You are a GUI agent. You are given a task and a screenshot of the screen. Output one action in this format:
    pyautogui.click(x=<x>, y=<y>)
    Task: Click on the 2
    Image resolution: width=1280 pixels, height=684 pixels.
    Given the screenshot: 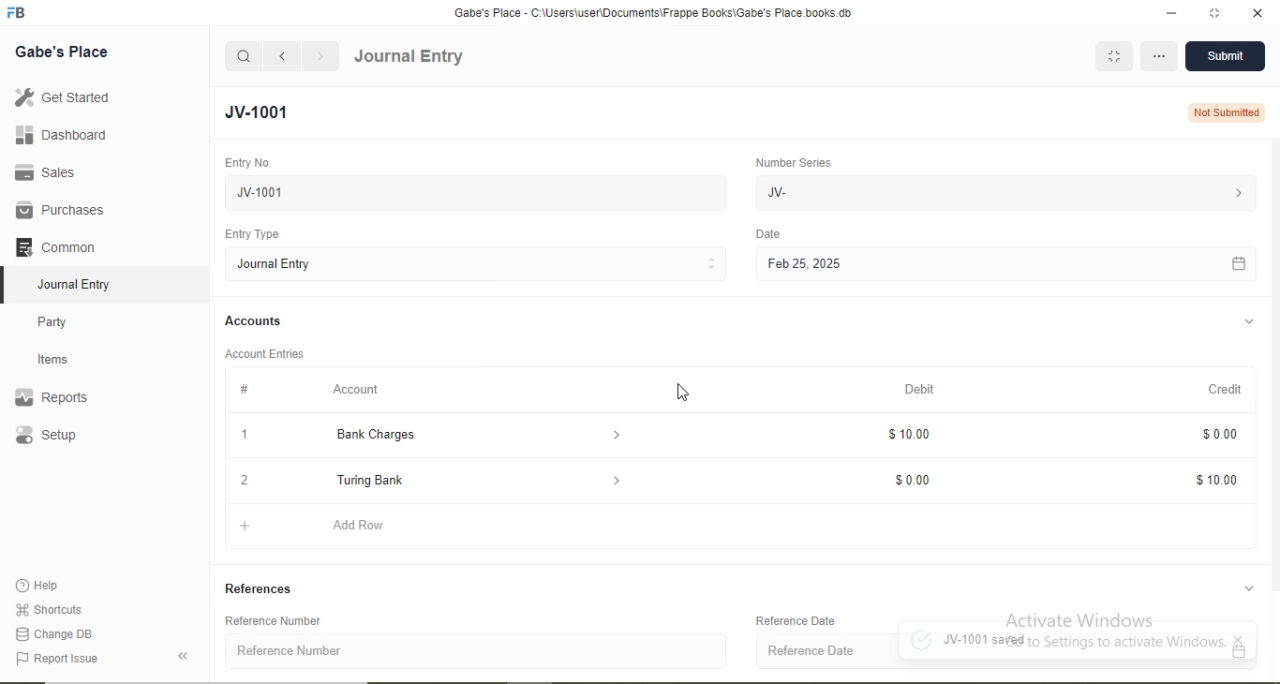 What is the action you would take?
    pyautogui.click(x=241, y=481)
    